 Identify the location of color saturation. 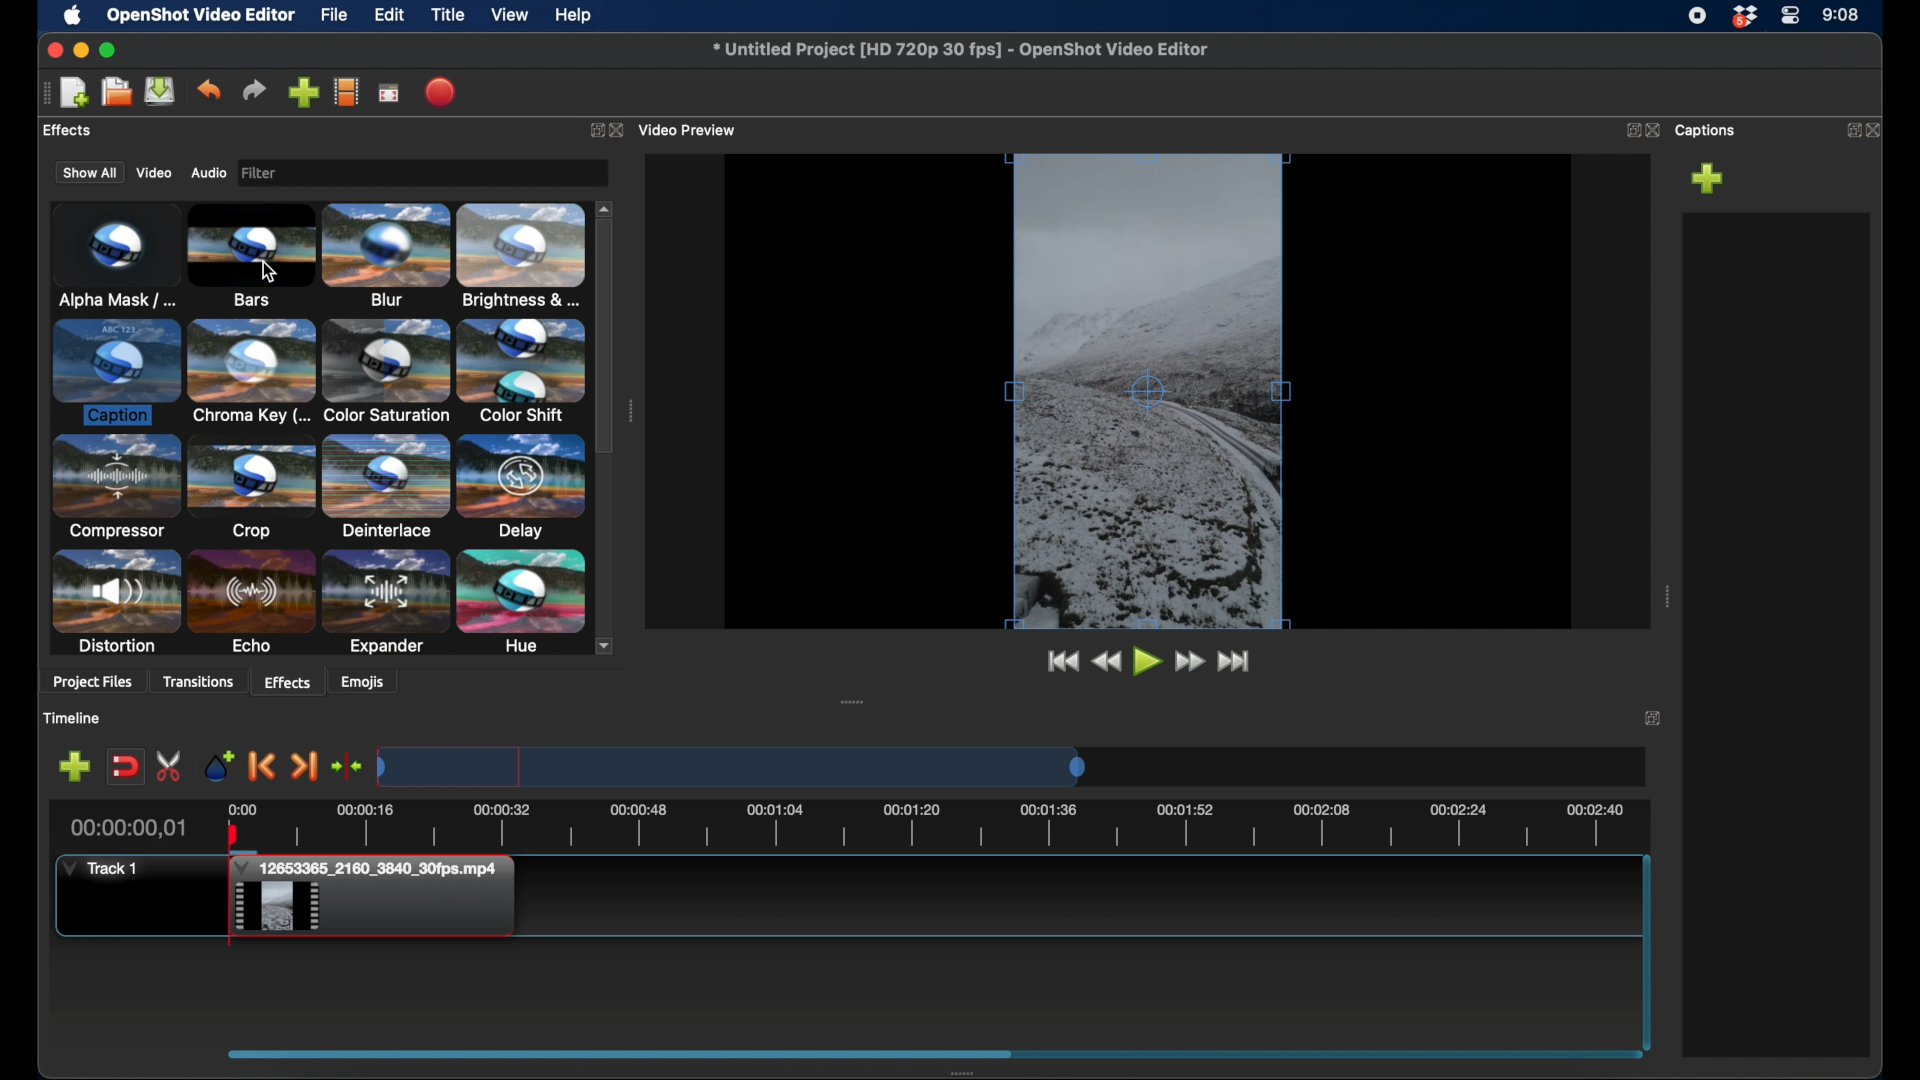
(386, 372).